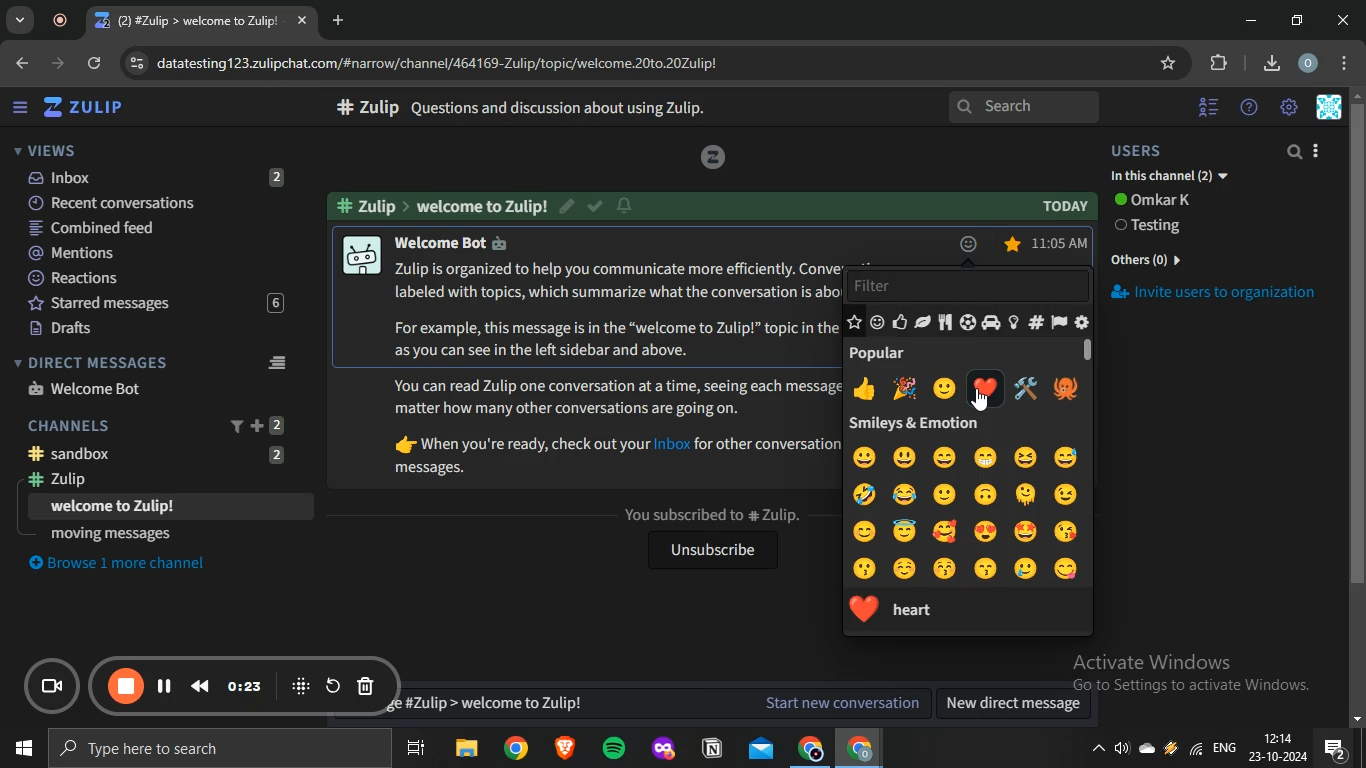  Describe the element at coordinates (986, 531) in the screenshot. I see `heart eyes` at that location.